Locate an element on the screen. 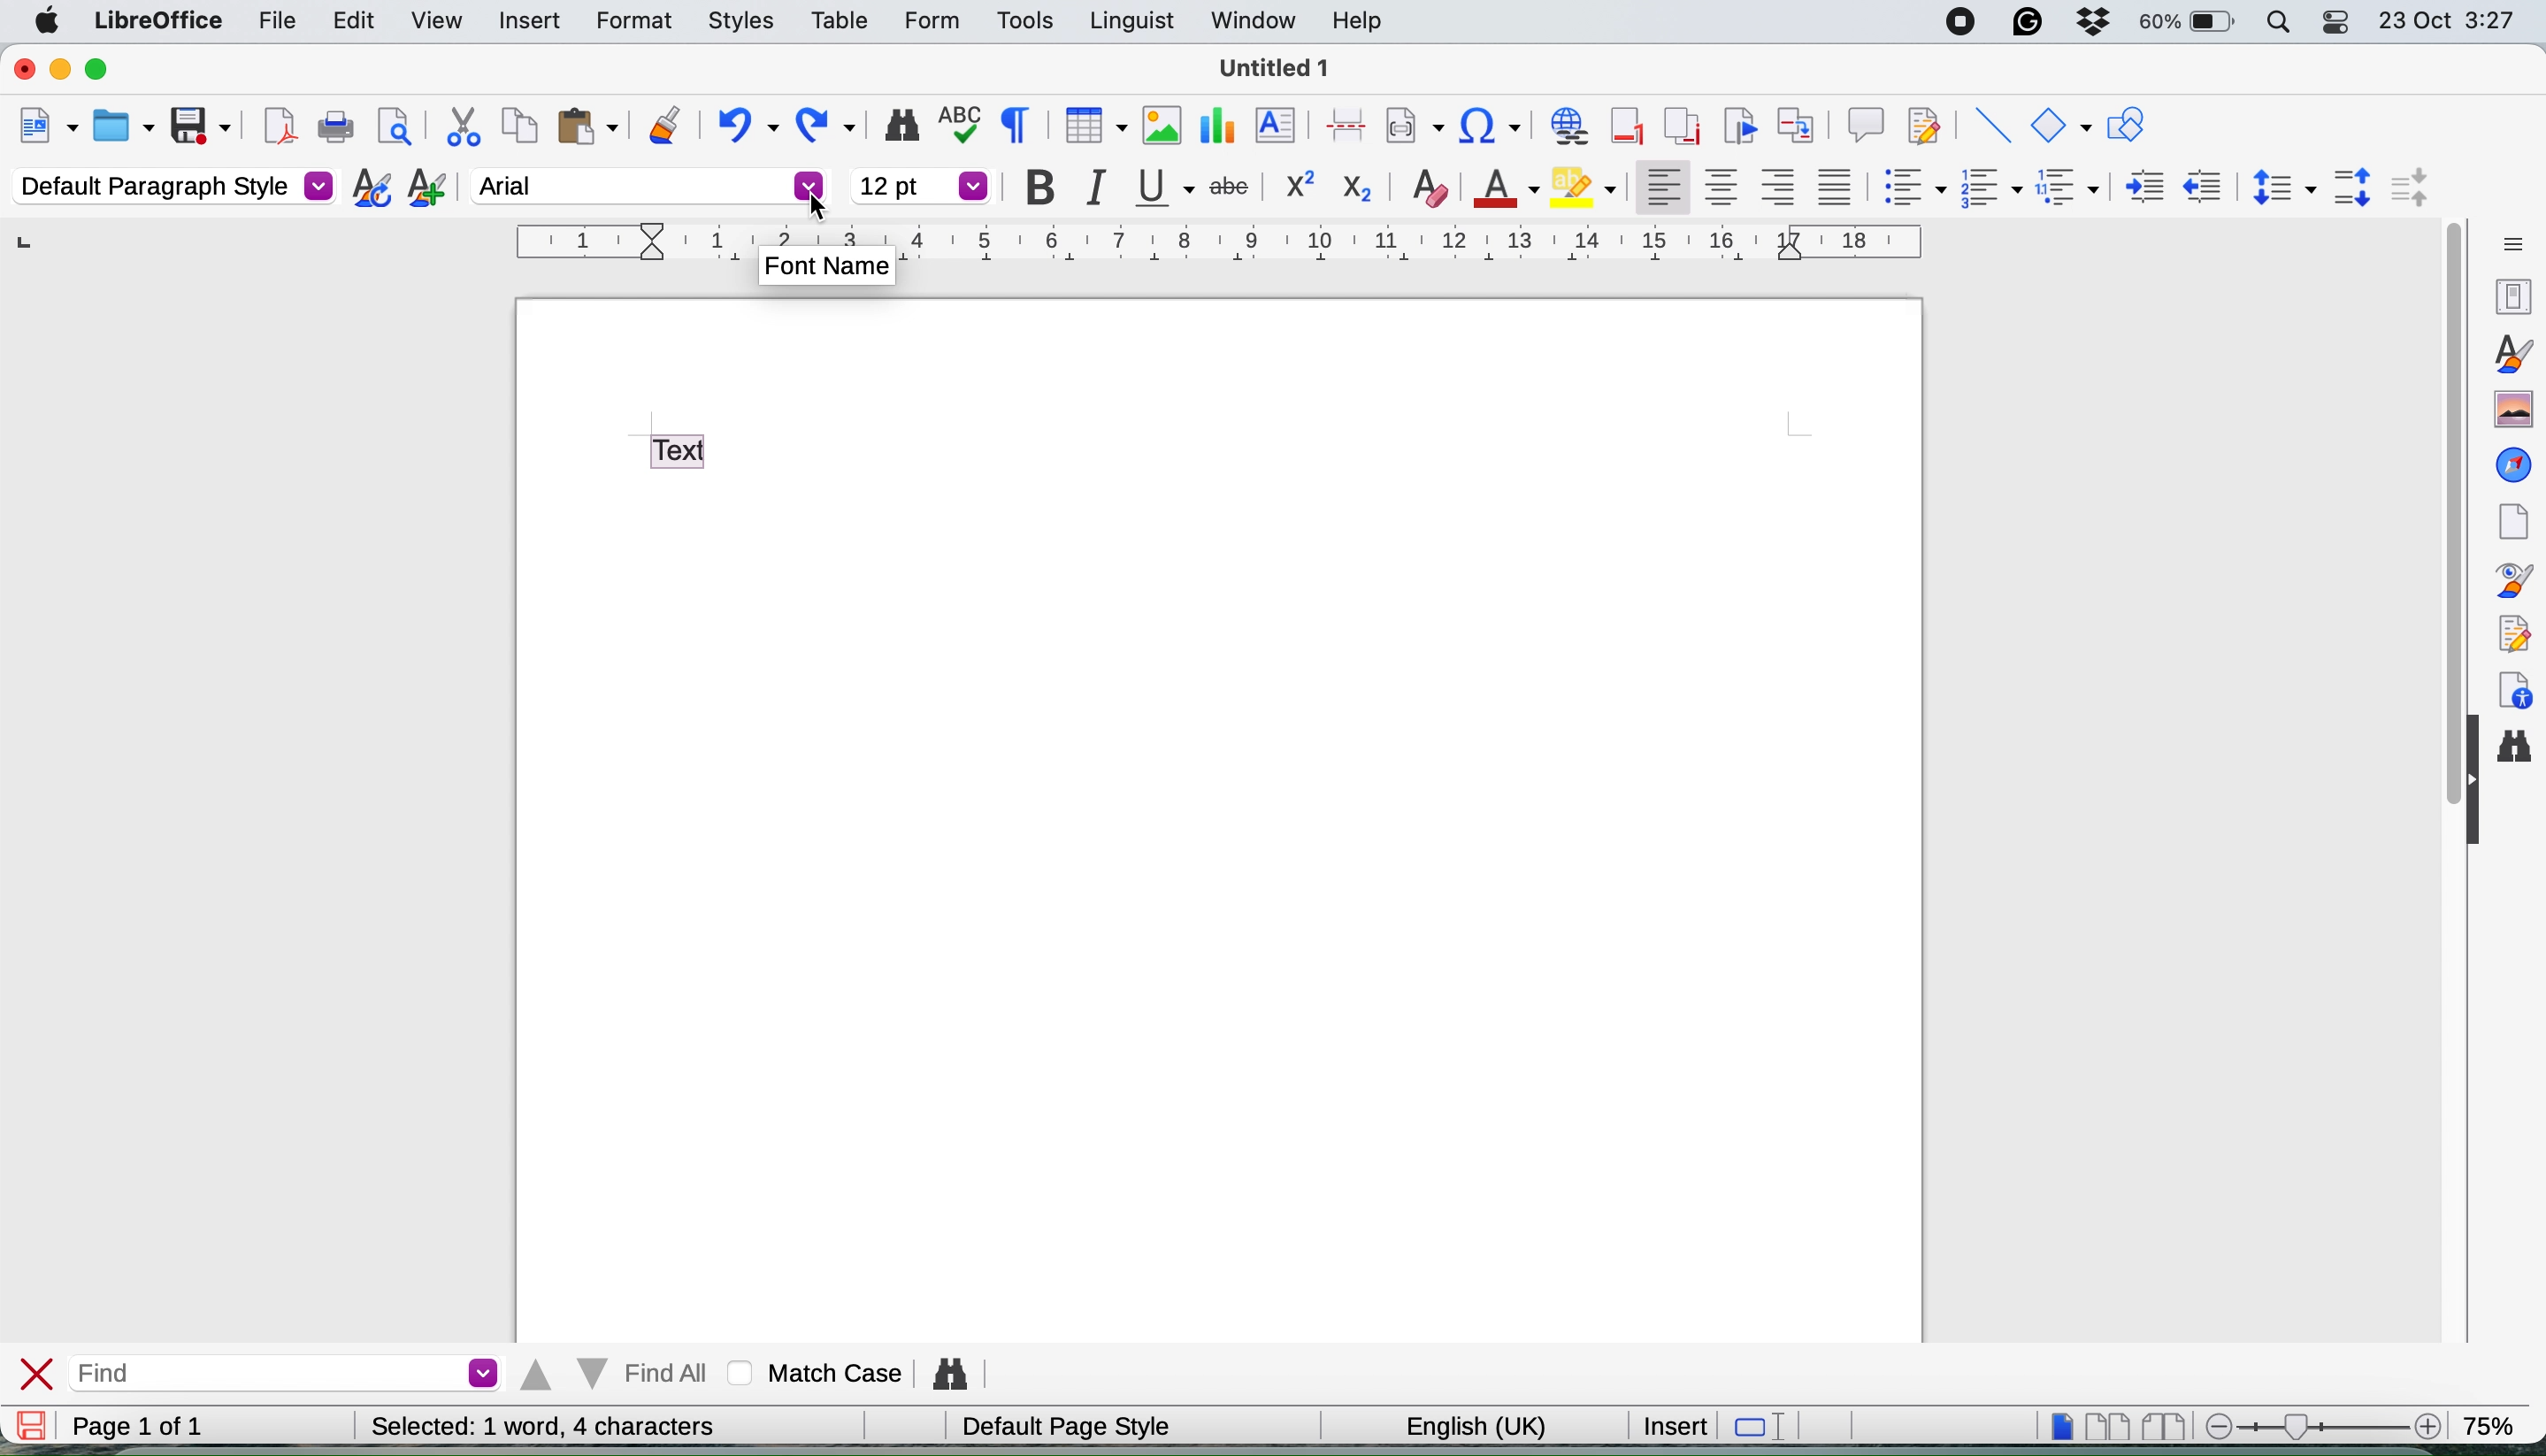 The width and height of the screenshot is (2546, 1456). maximise is located at coordinates (108, 72).